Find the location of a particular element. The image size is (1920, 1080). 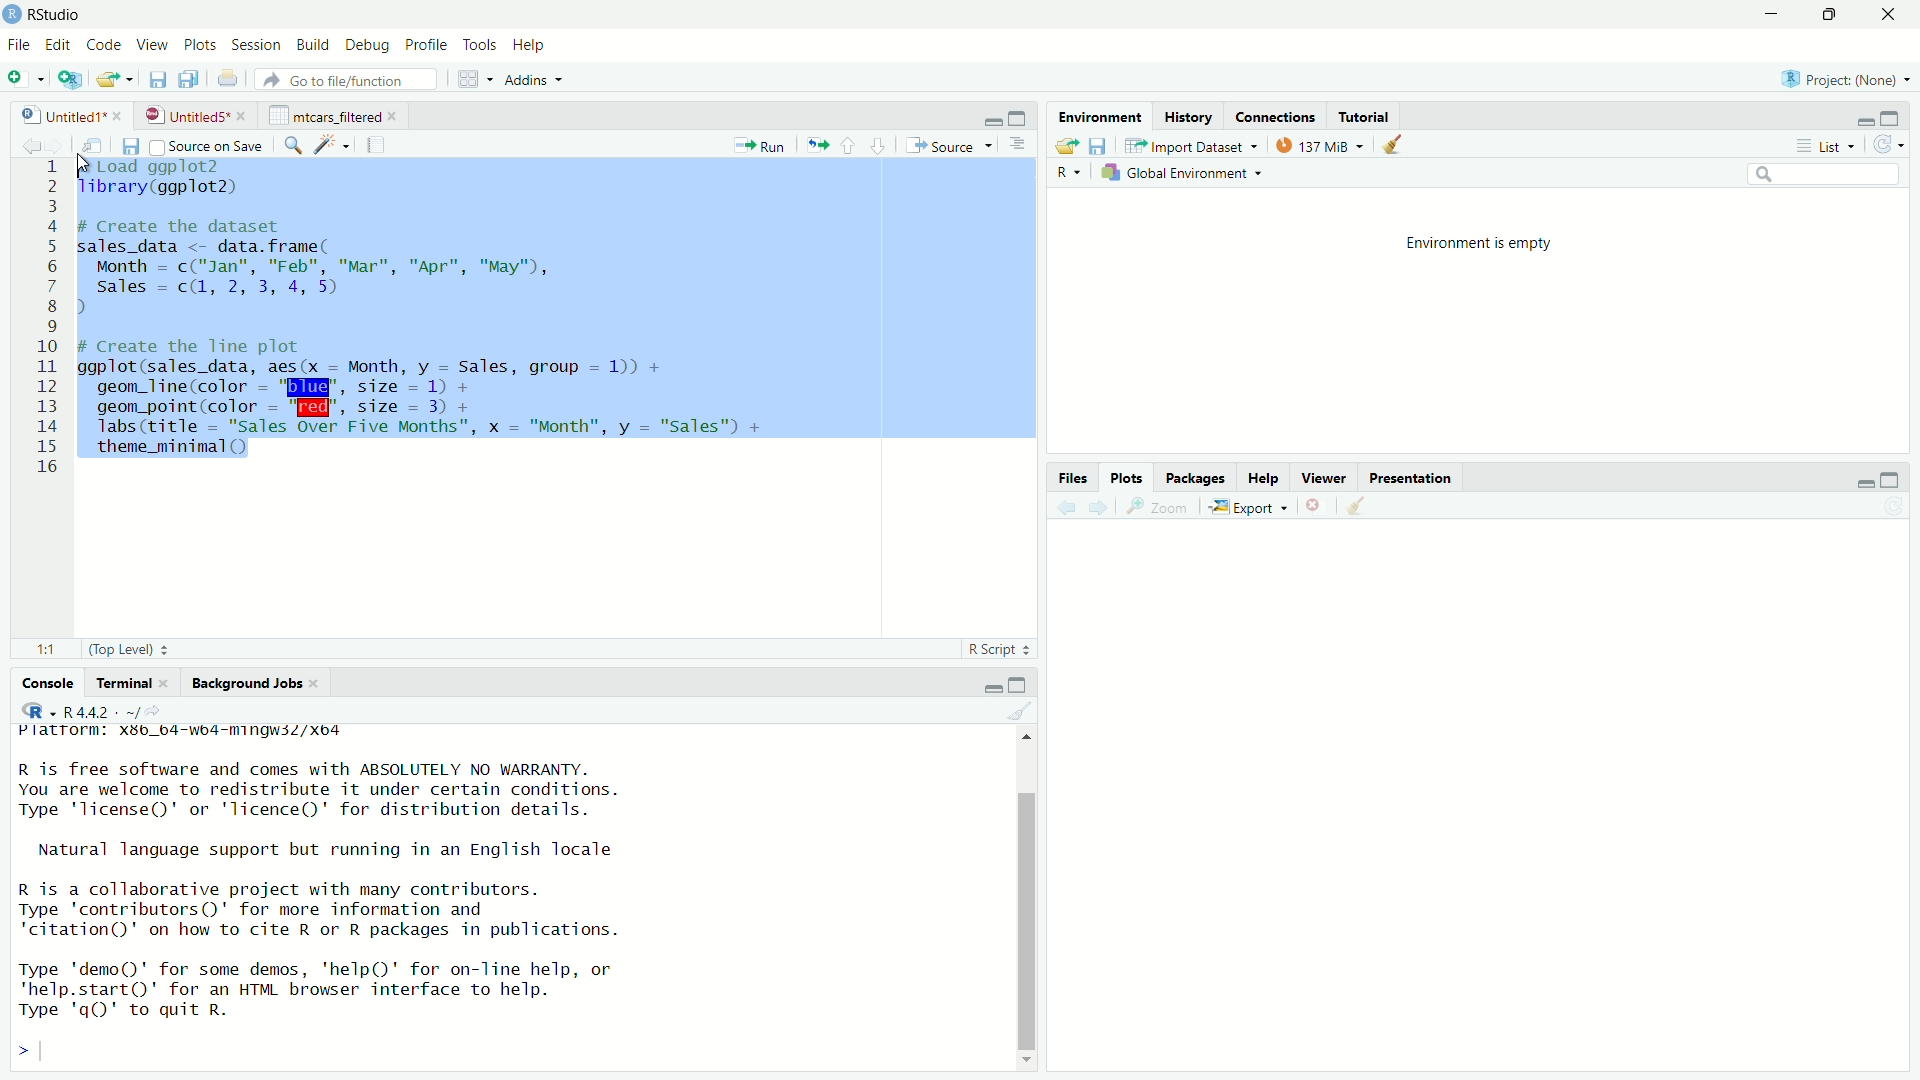

clear all plots is located at coordinates (1357, 505).